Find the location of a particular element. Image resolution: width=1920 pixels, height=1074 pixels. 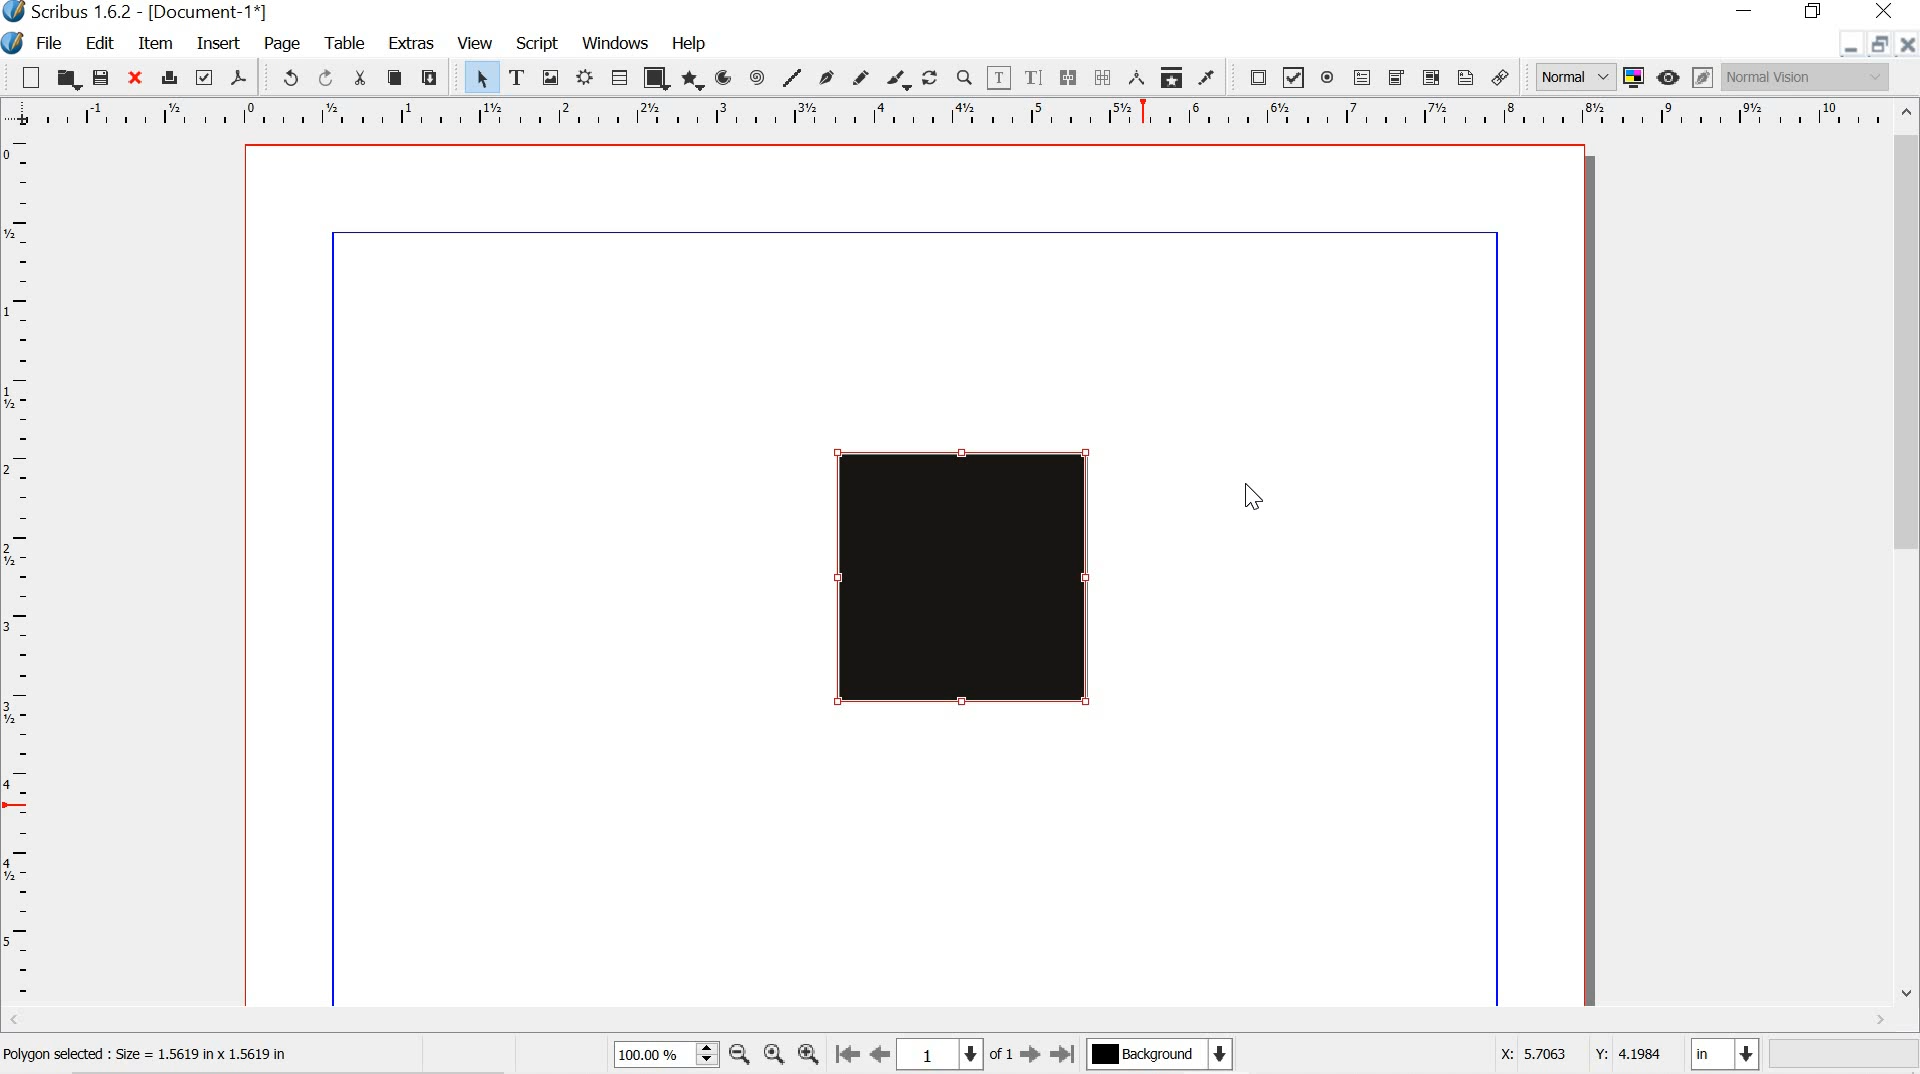

rotate item is located at coordinates (930, 77).